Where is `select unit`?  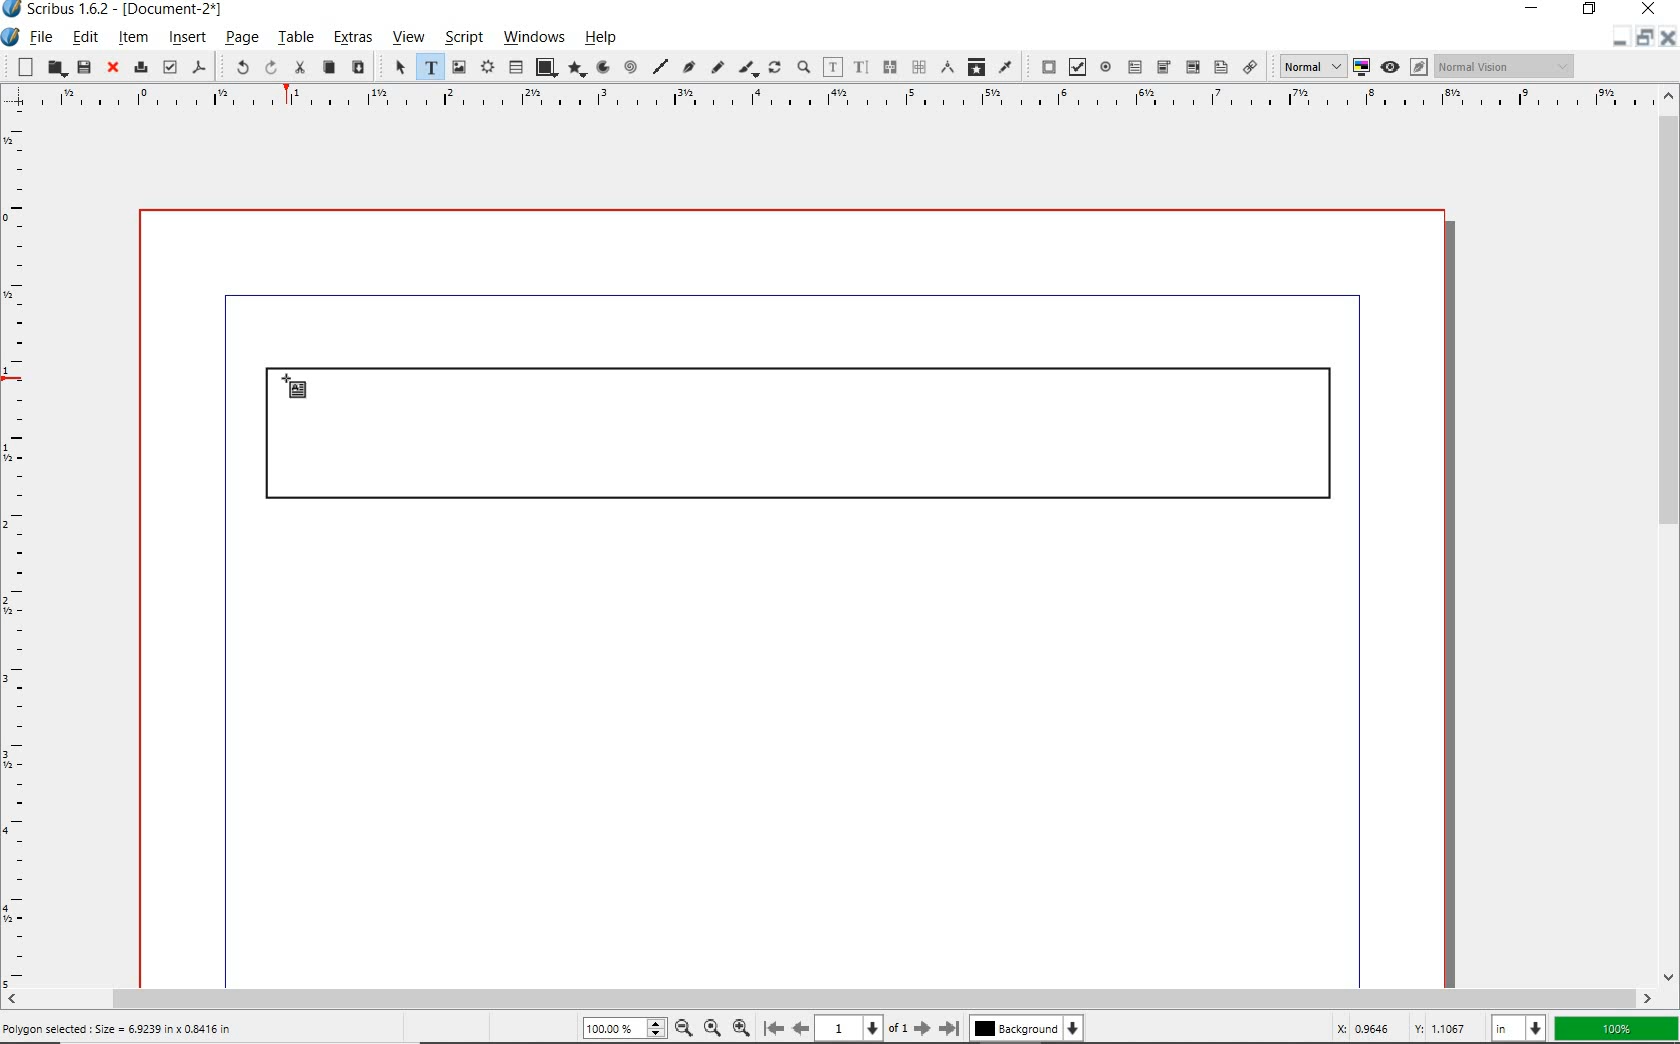
select unit is located at coordinates (1517, 1030).